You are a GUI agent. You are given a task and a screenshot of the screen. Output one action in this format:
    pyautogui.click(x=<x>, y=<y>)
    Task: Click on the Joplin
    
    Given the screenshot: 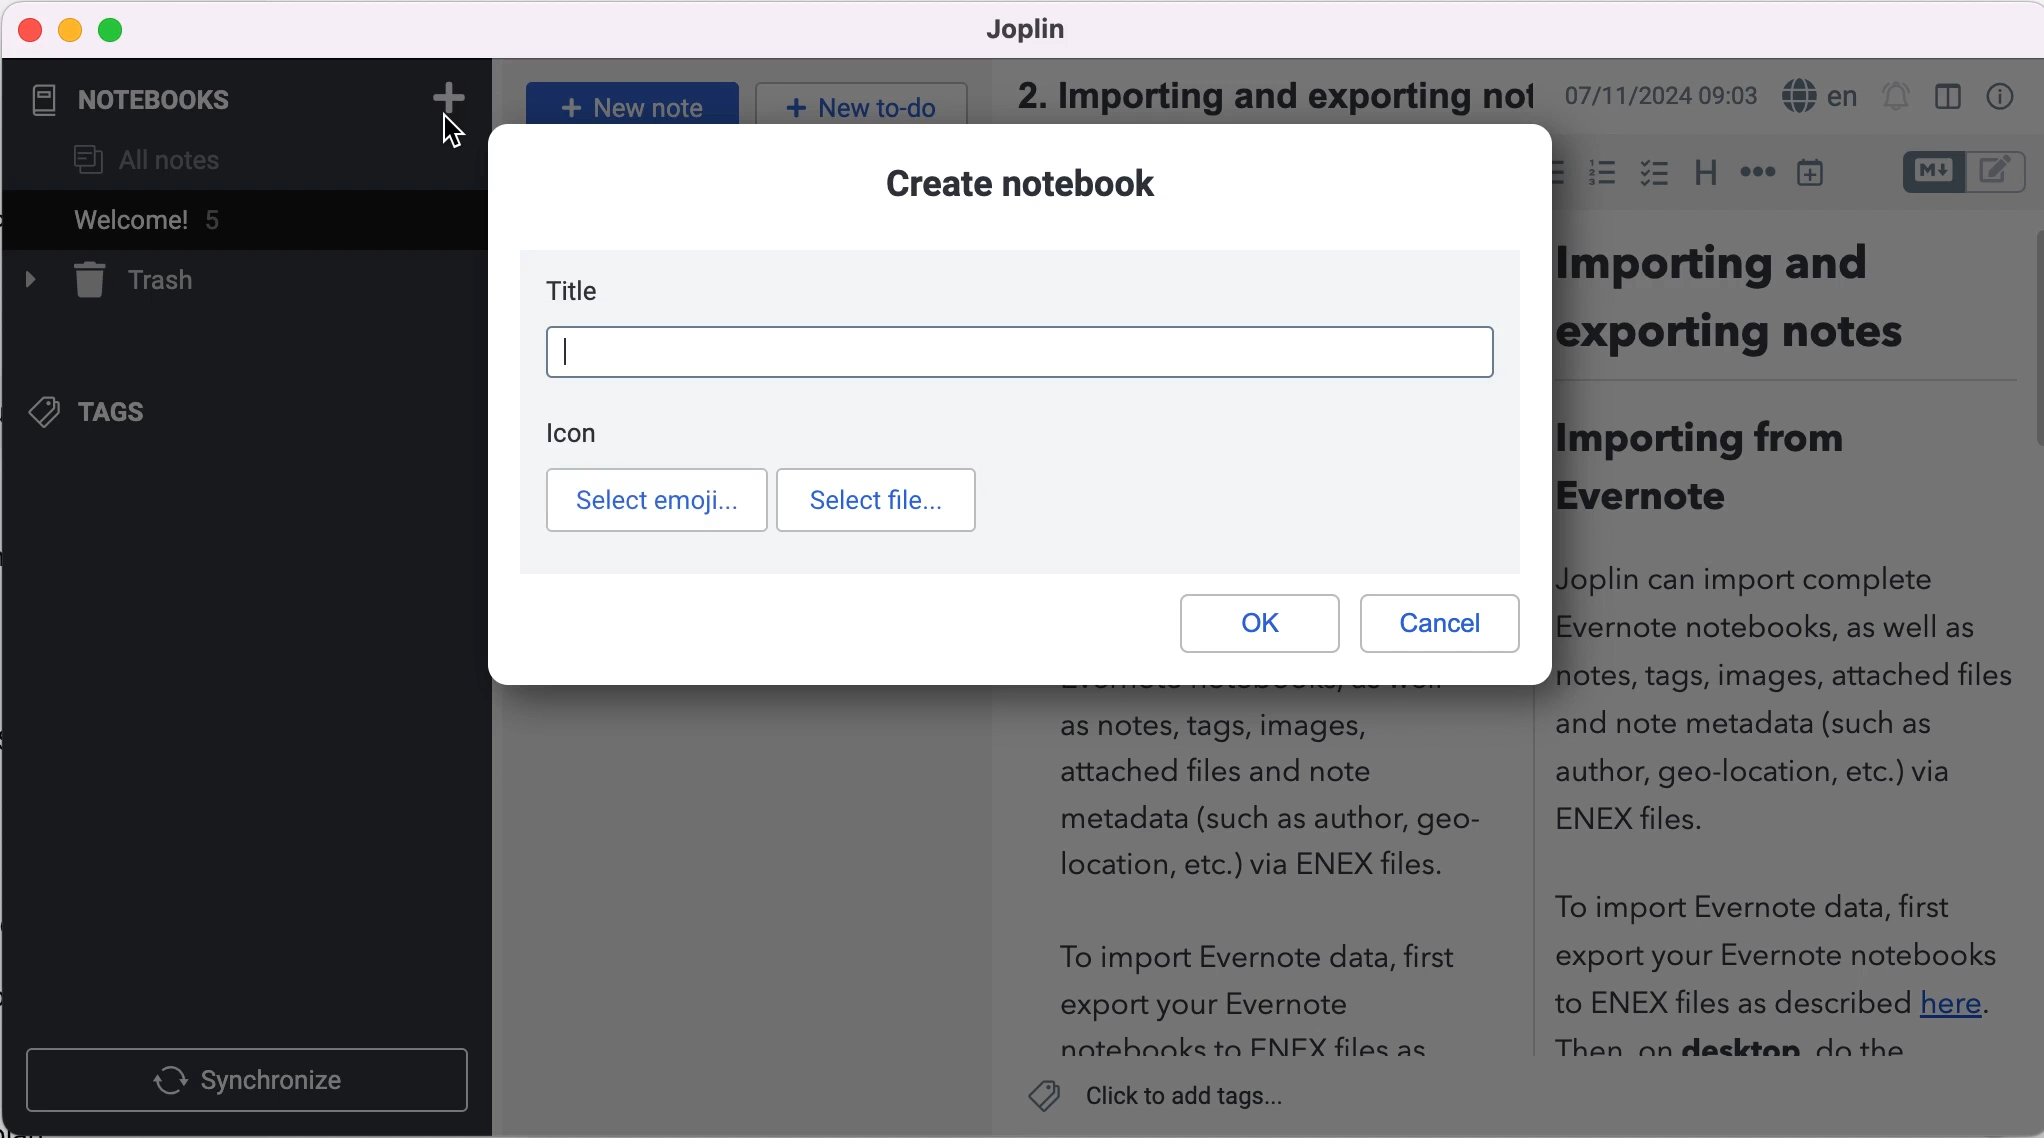 What is the action you would take?
    pyautogui.click(x=1015, y=28)
    